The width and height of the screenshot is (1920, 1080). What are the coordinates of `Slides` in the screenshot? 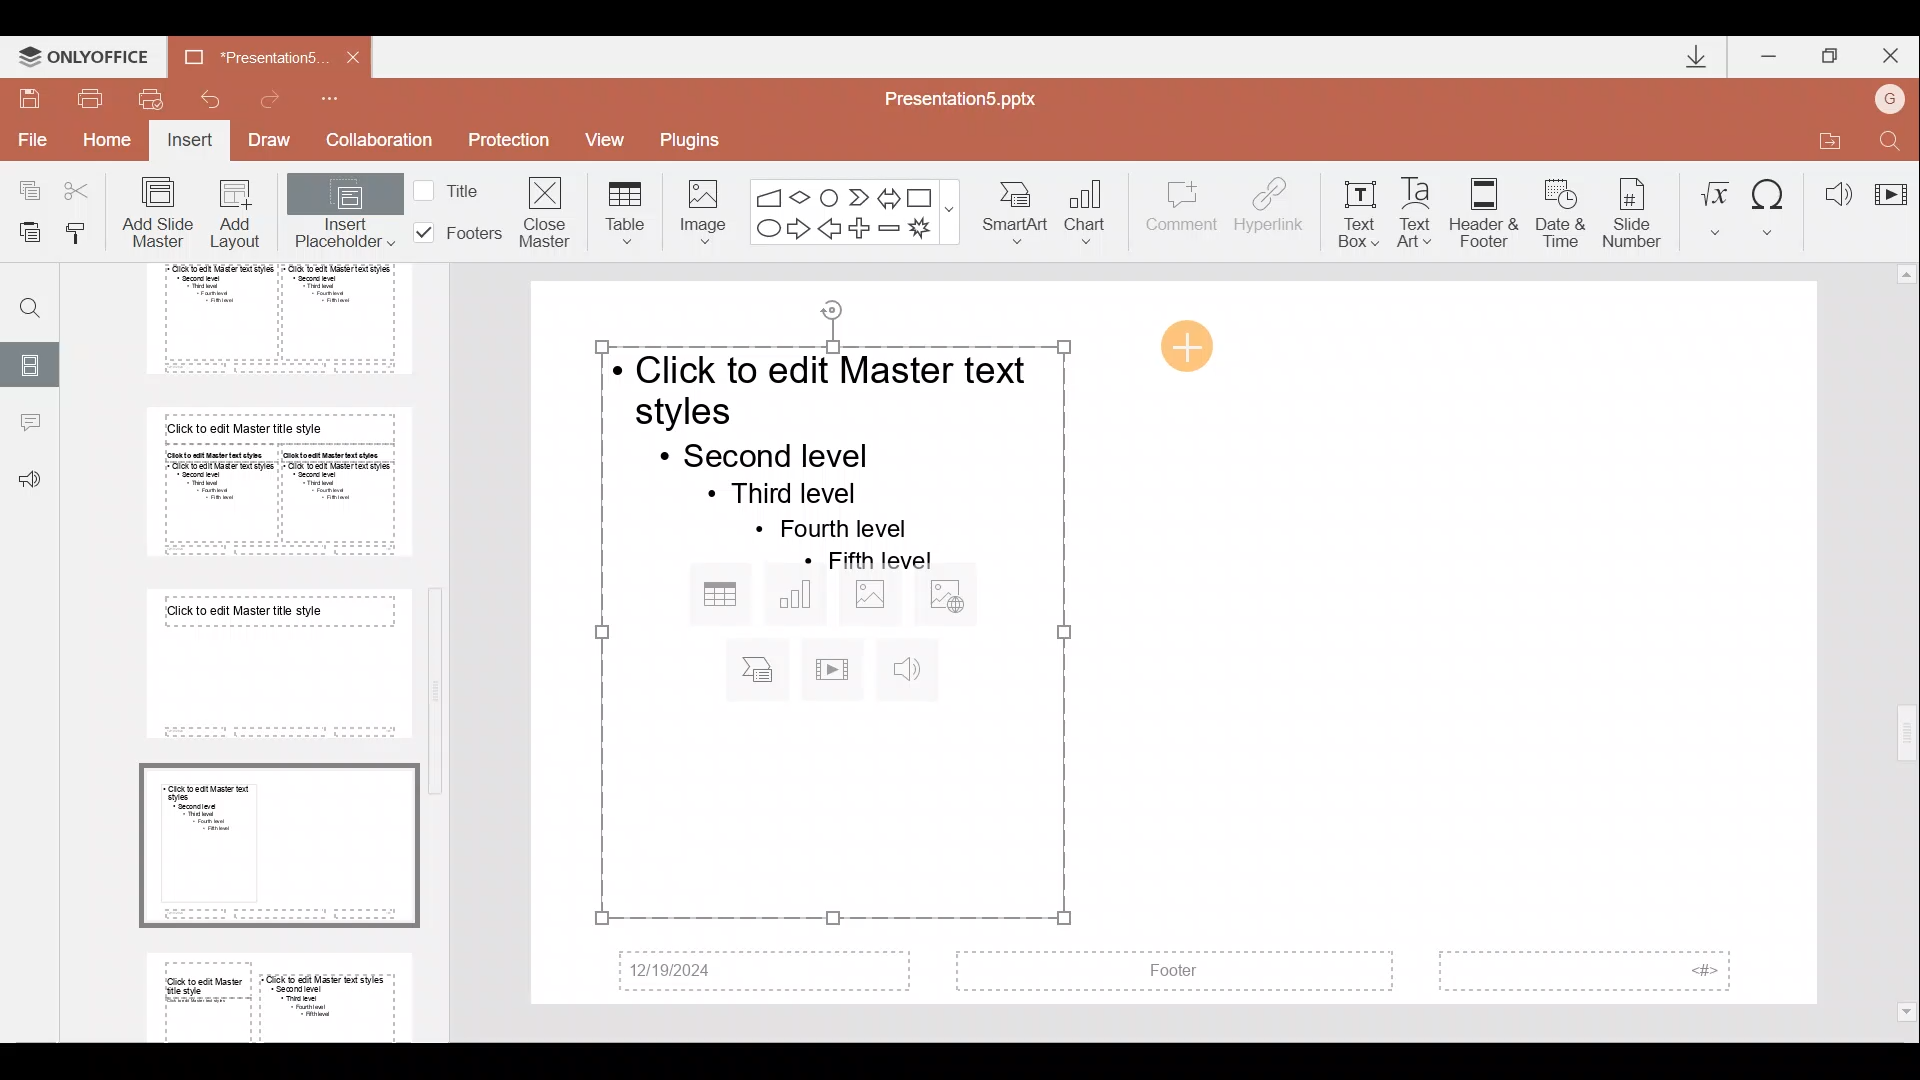 It's located at (32, 362).